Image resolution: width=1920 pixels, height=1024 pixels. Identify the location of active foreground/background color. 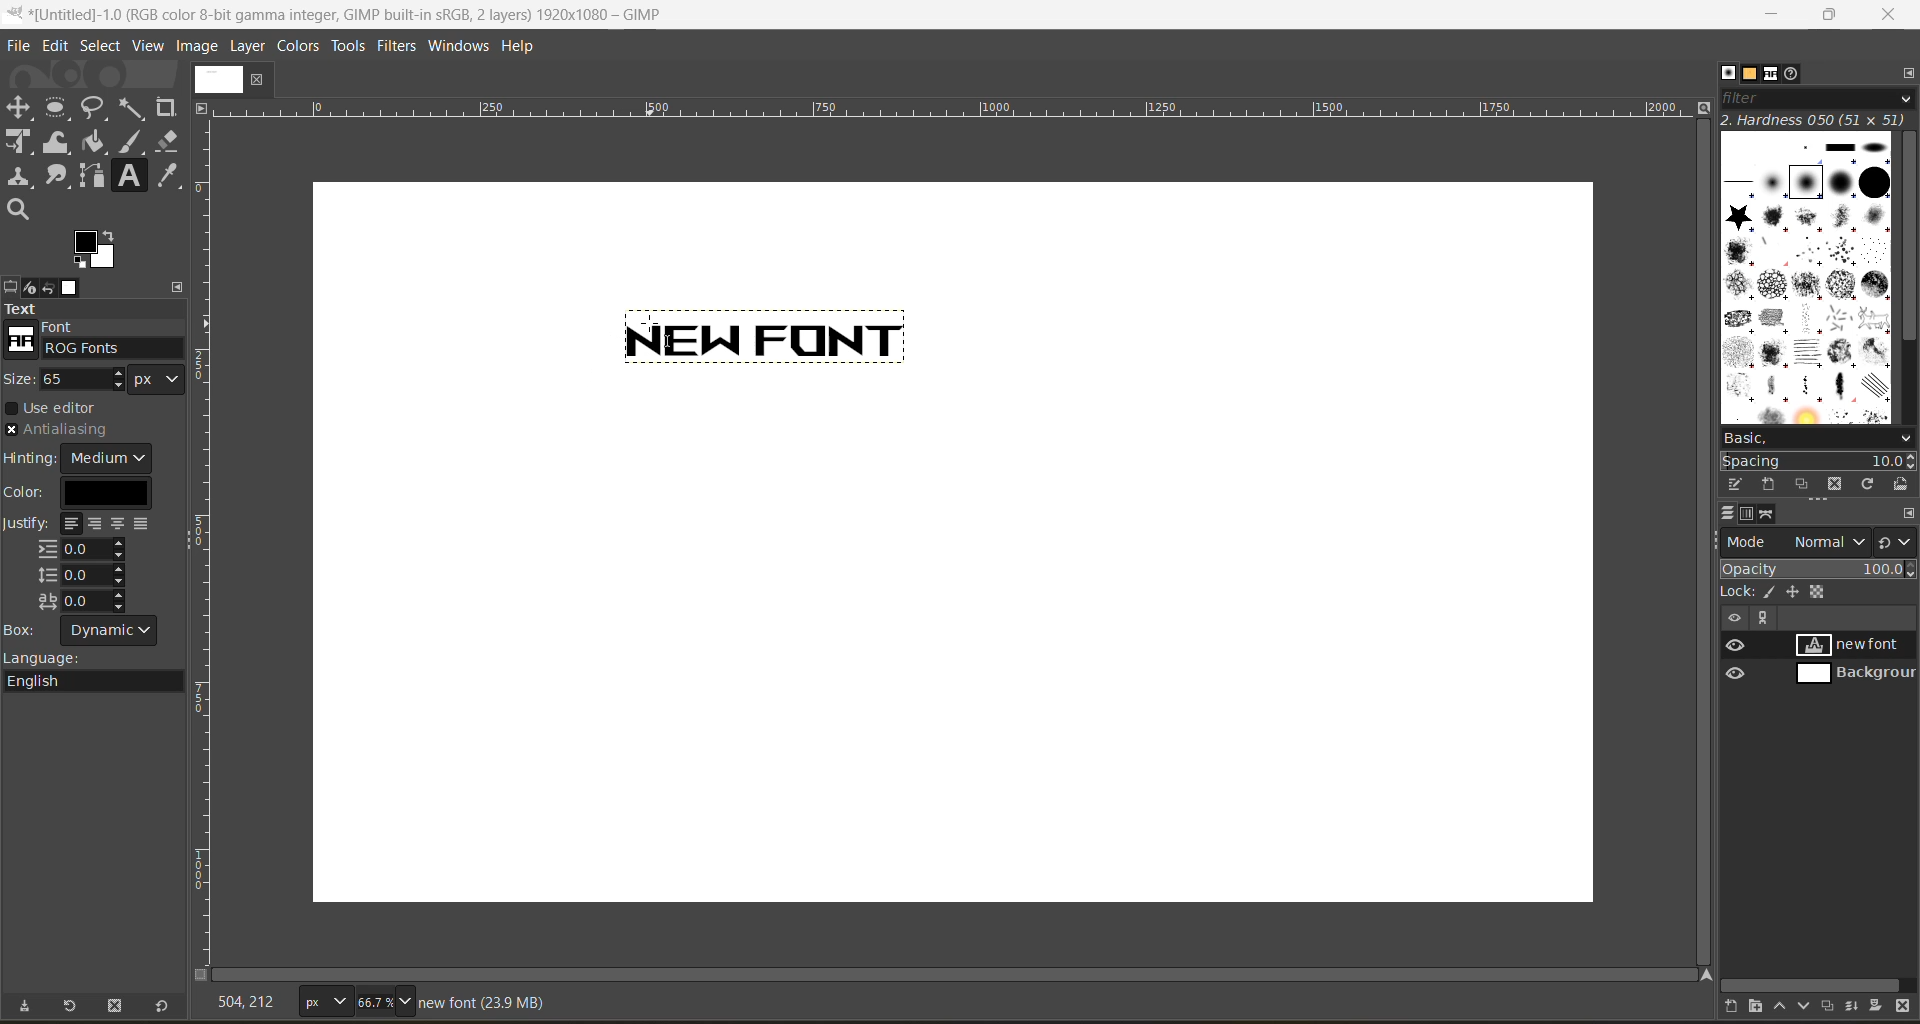
(99, 252).